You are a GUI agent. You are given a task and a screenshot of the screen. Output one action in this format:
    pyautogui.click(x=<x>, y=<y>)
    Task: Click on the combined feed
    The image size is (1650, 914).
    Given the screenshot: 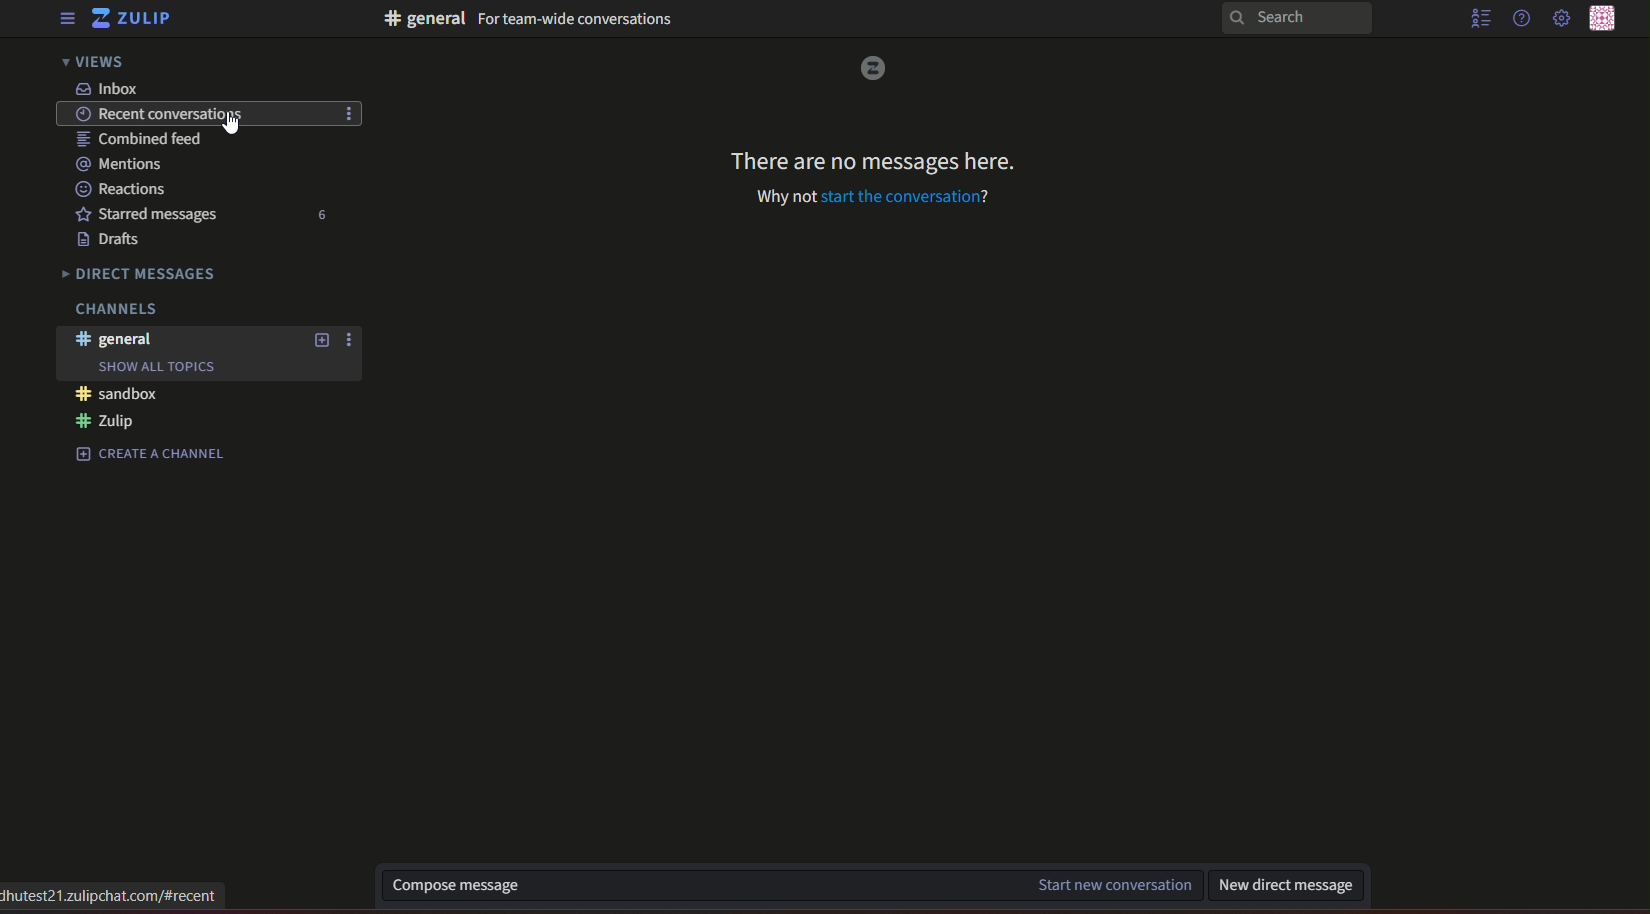 What is the action you would take?
    pyautogui.click(x=139, y=138)
    